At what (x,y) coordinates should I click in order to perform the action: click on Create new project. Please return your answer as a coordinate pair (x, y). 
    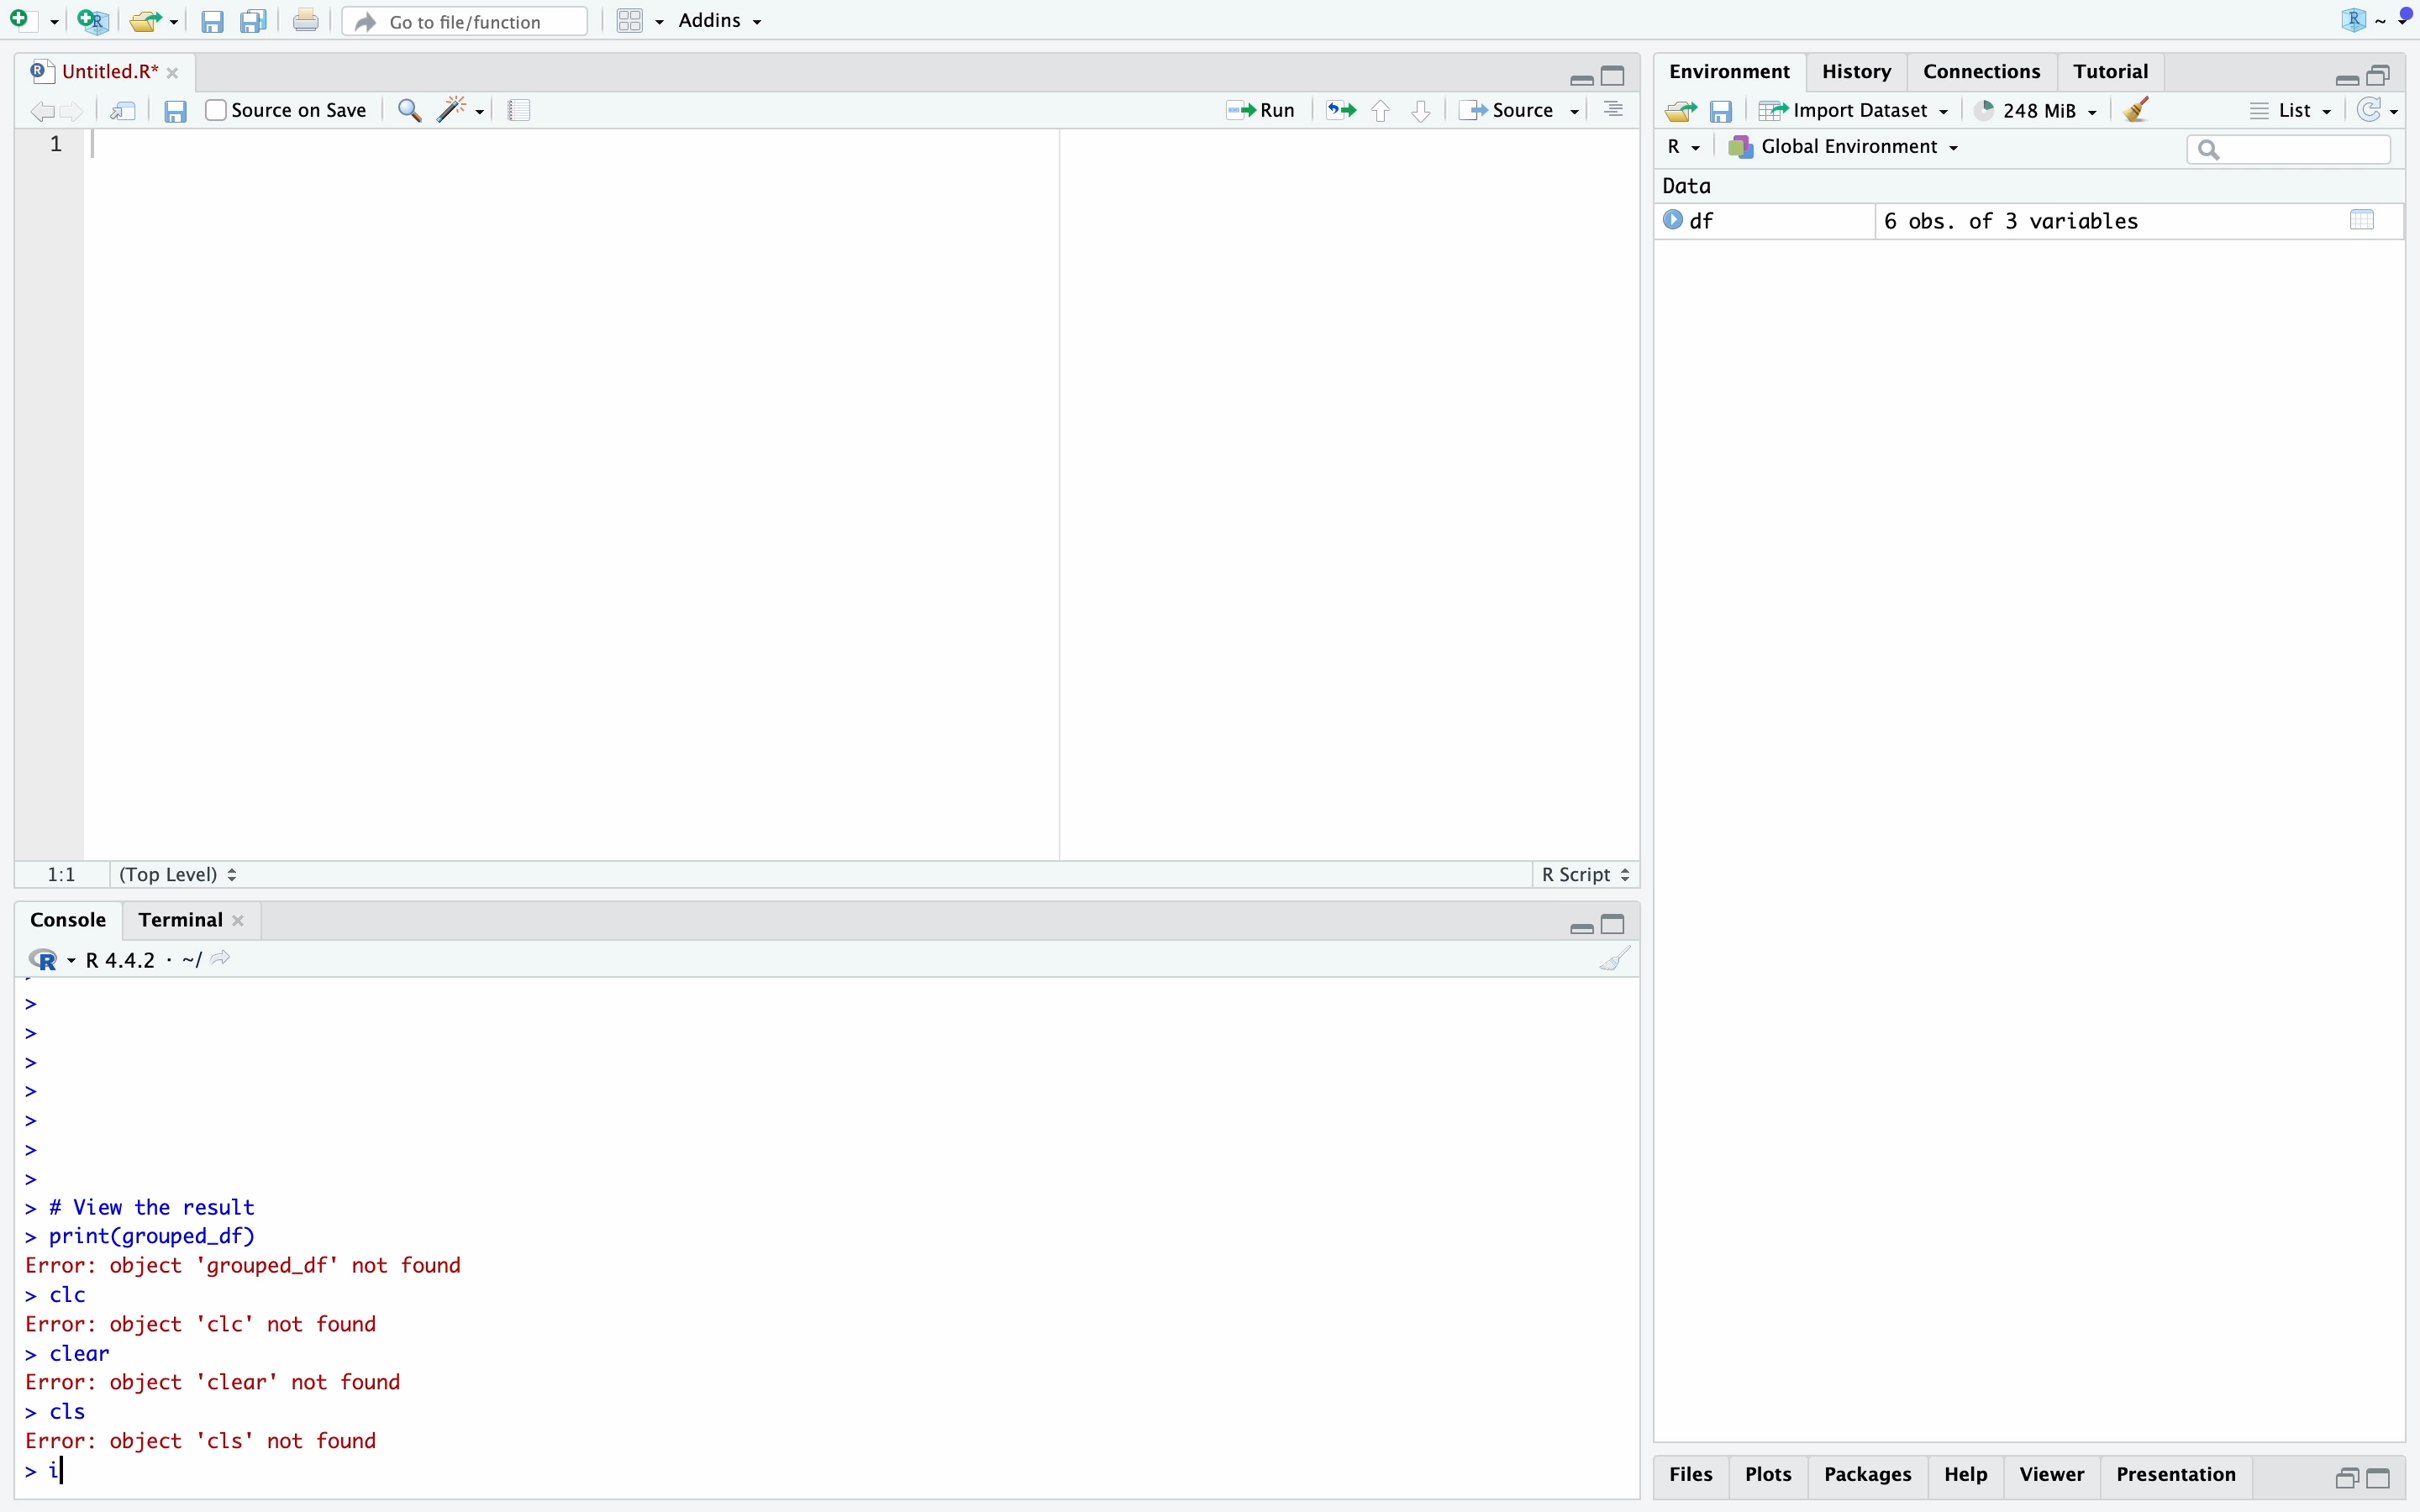
    Looking at the image, I should click on (97, 21).